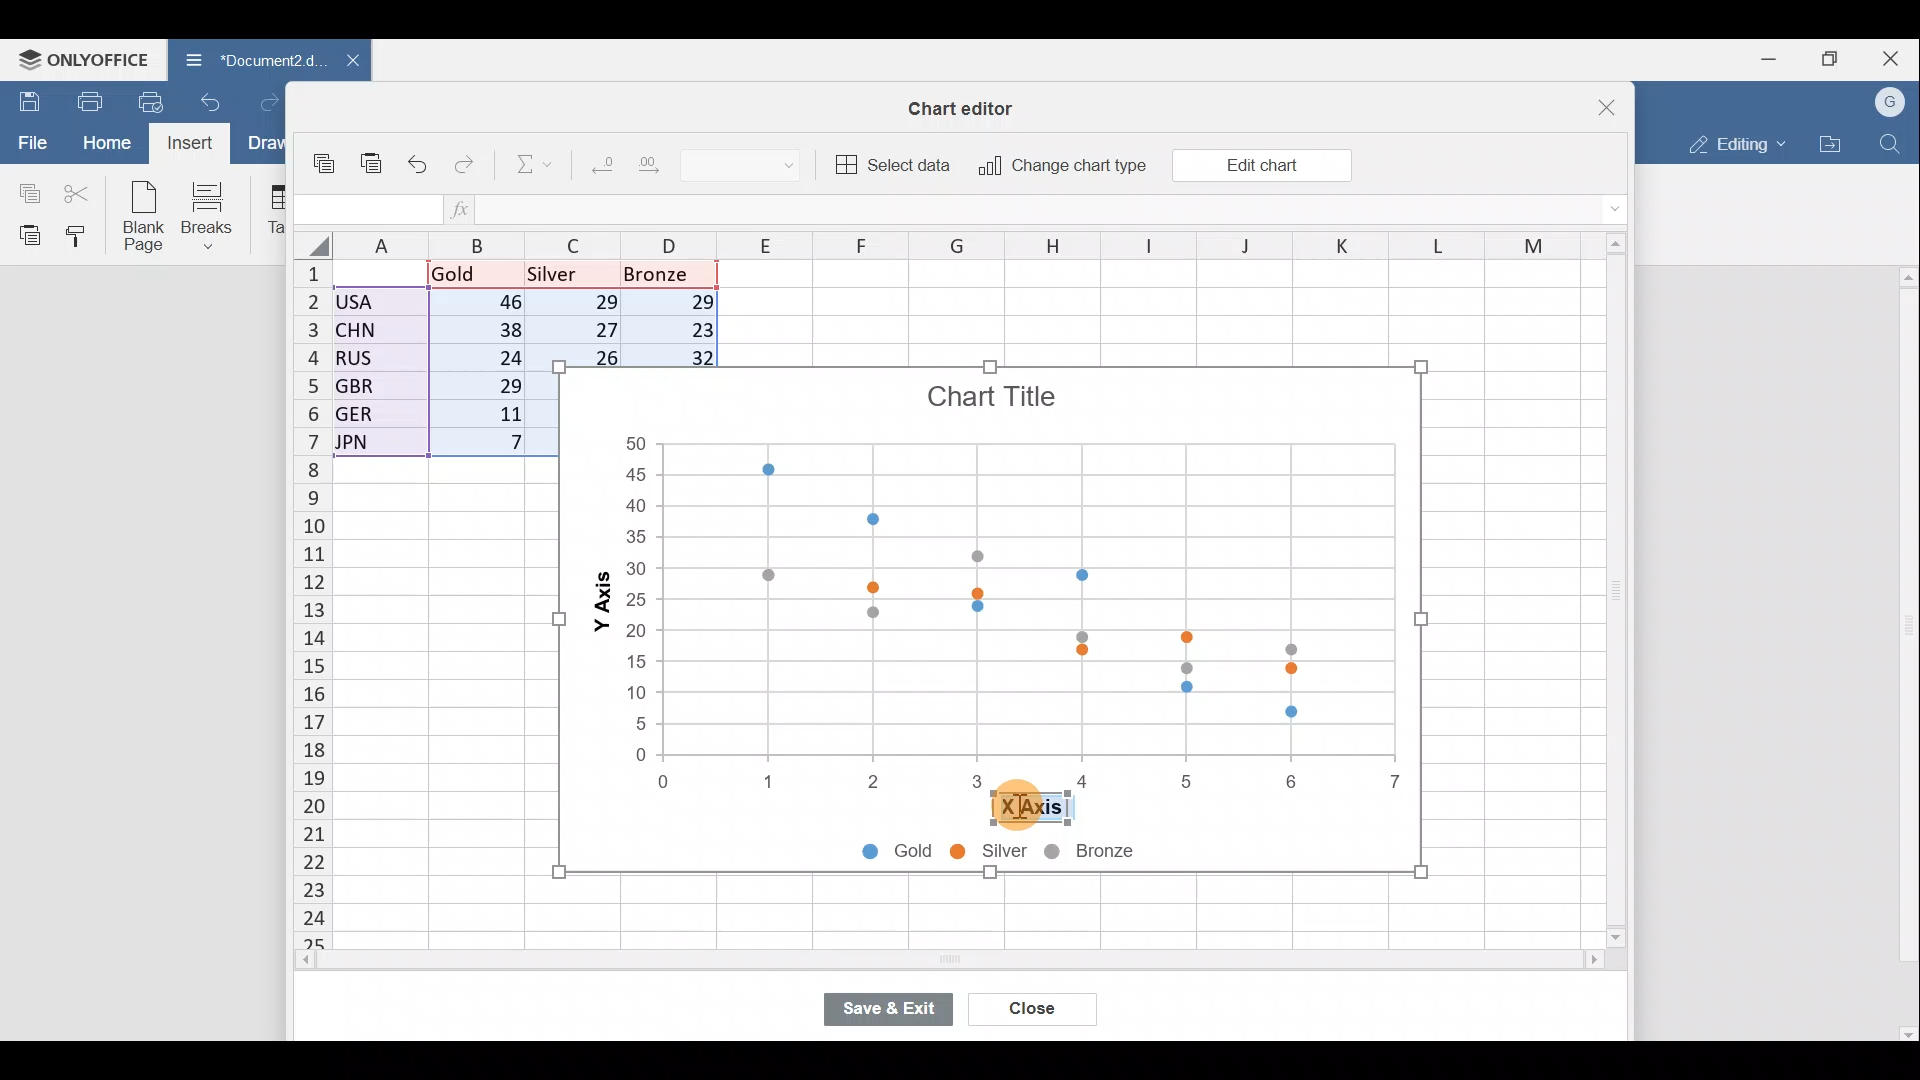 Image resolution: width=1920 pixels, height=1080 pixels. What do you see at coordinates (1830, 143) in the screenshot?
I see `Open file location` at bounding box center [1830, 143].